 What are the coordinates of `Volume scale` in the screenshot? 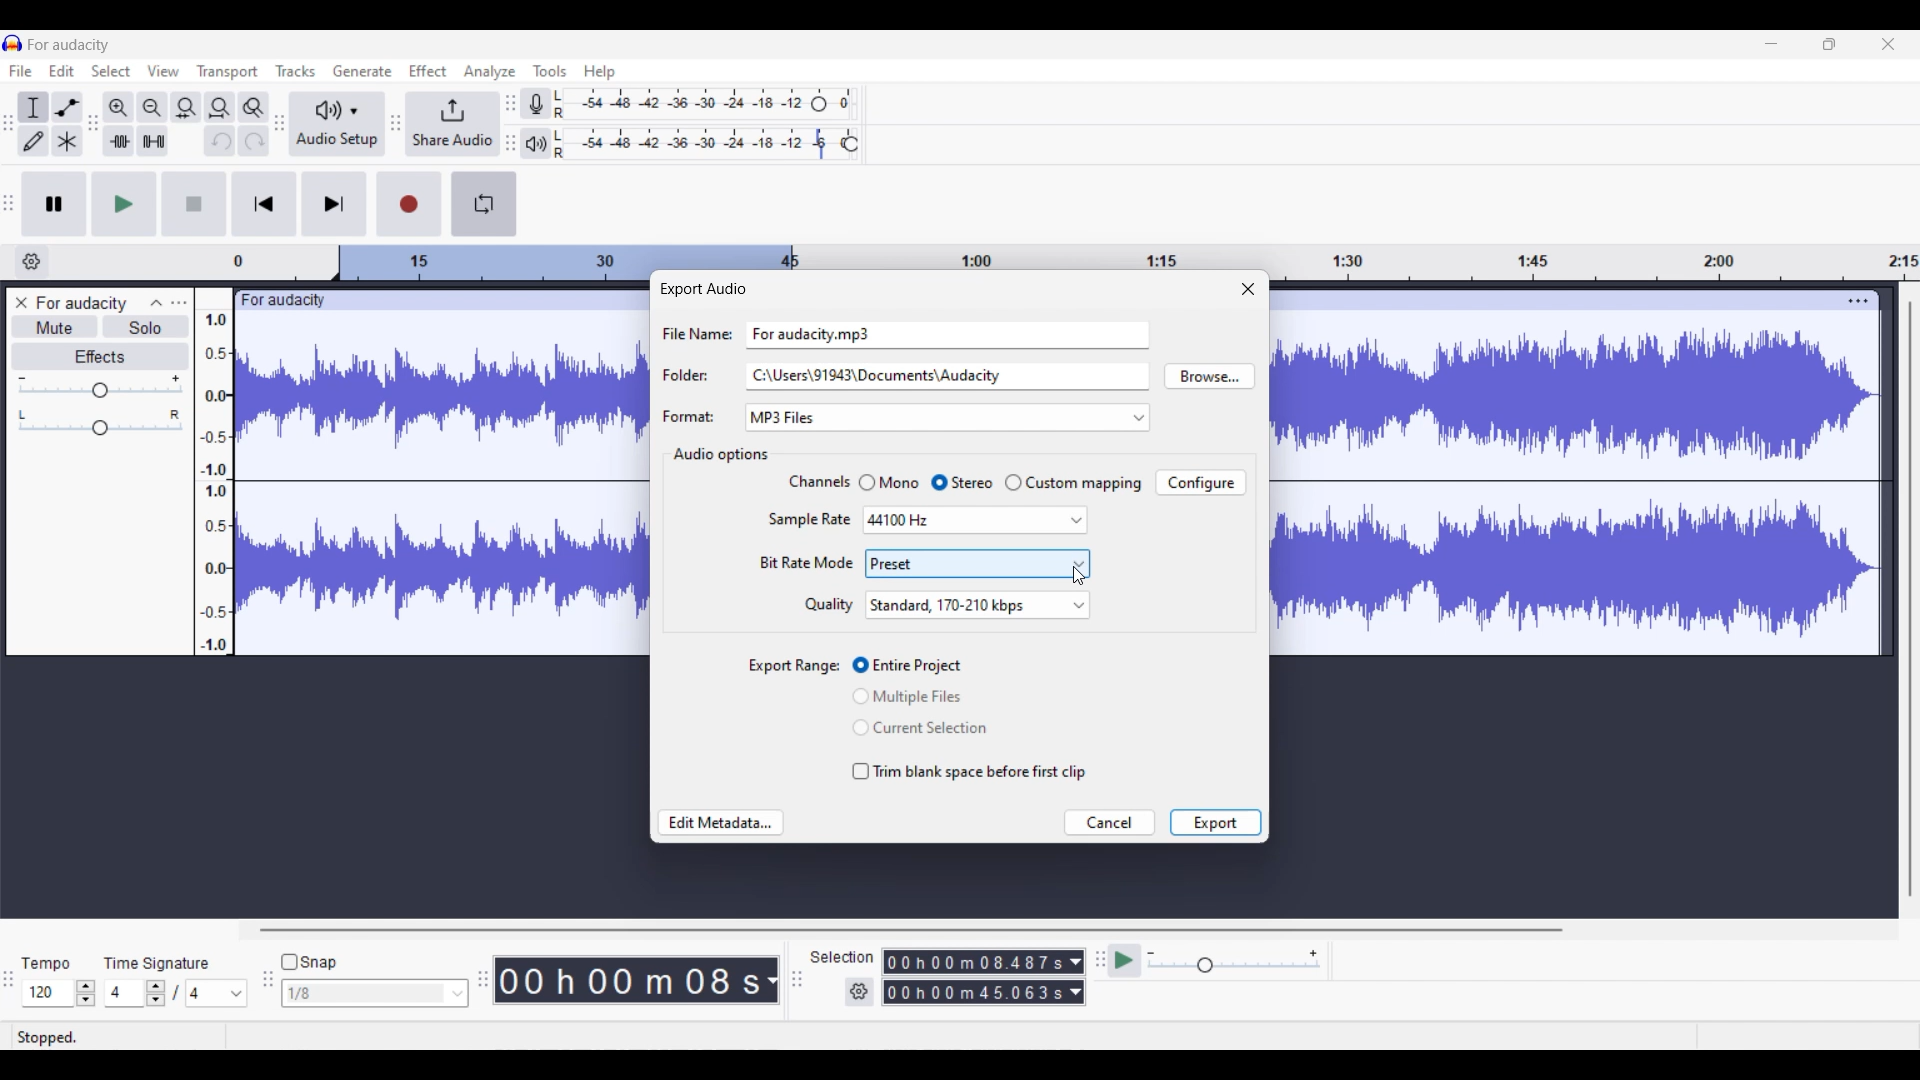 It's located at (100, 386).